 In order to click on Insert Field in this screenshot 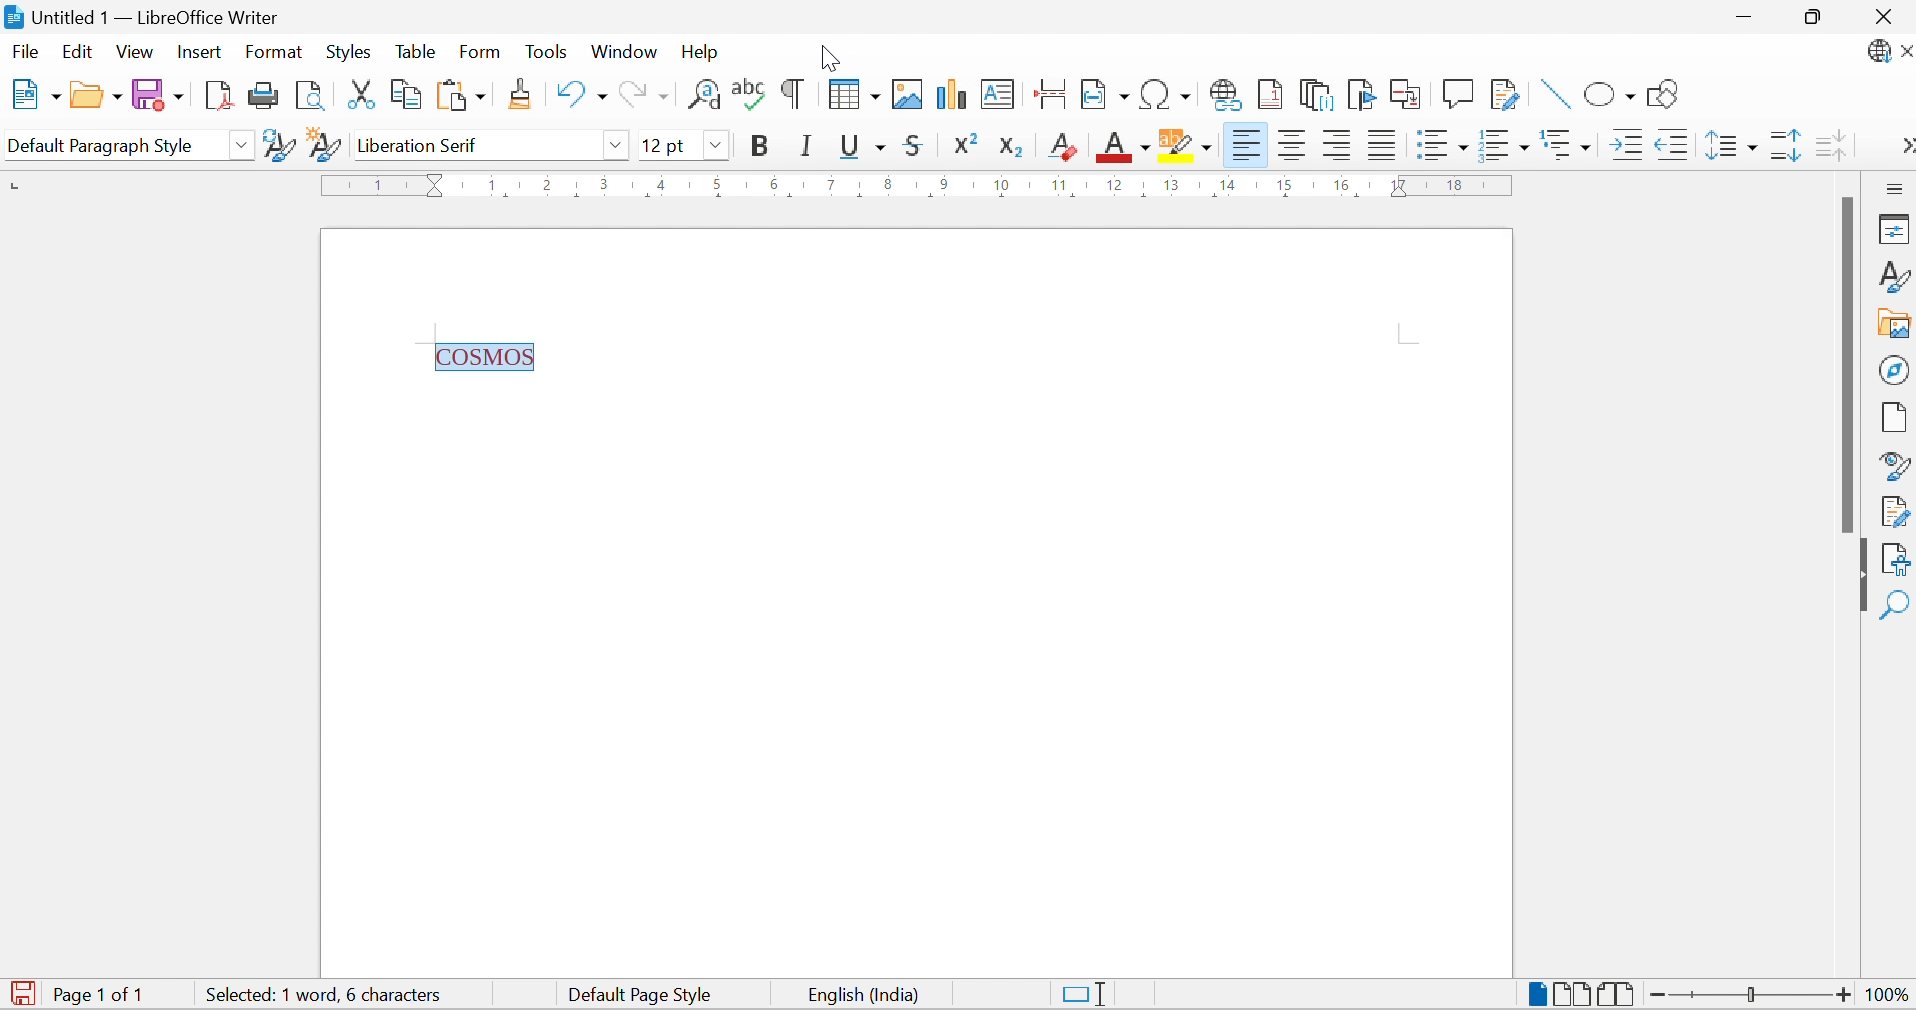, I will do `click(1104, 93)`.